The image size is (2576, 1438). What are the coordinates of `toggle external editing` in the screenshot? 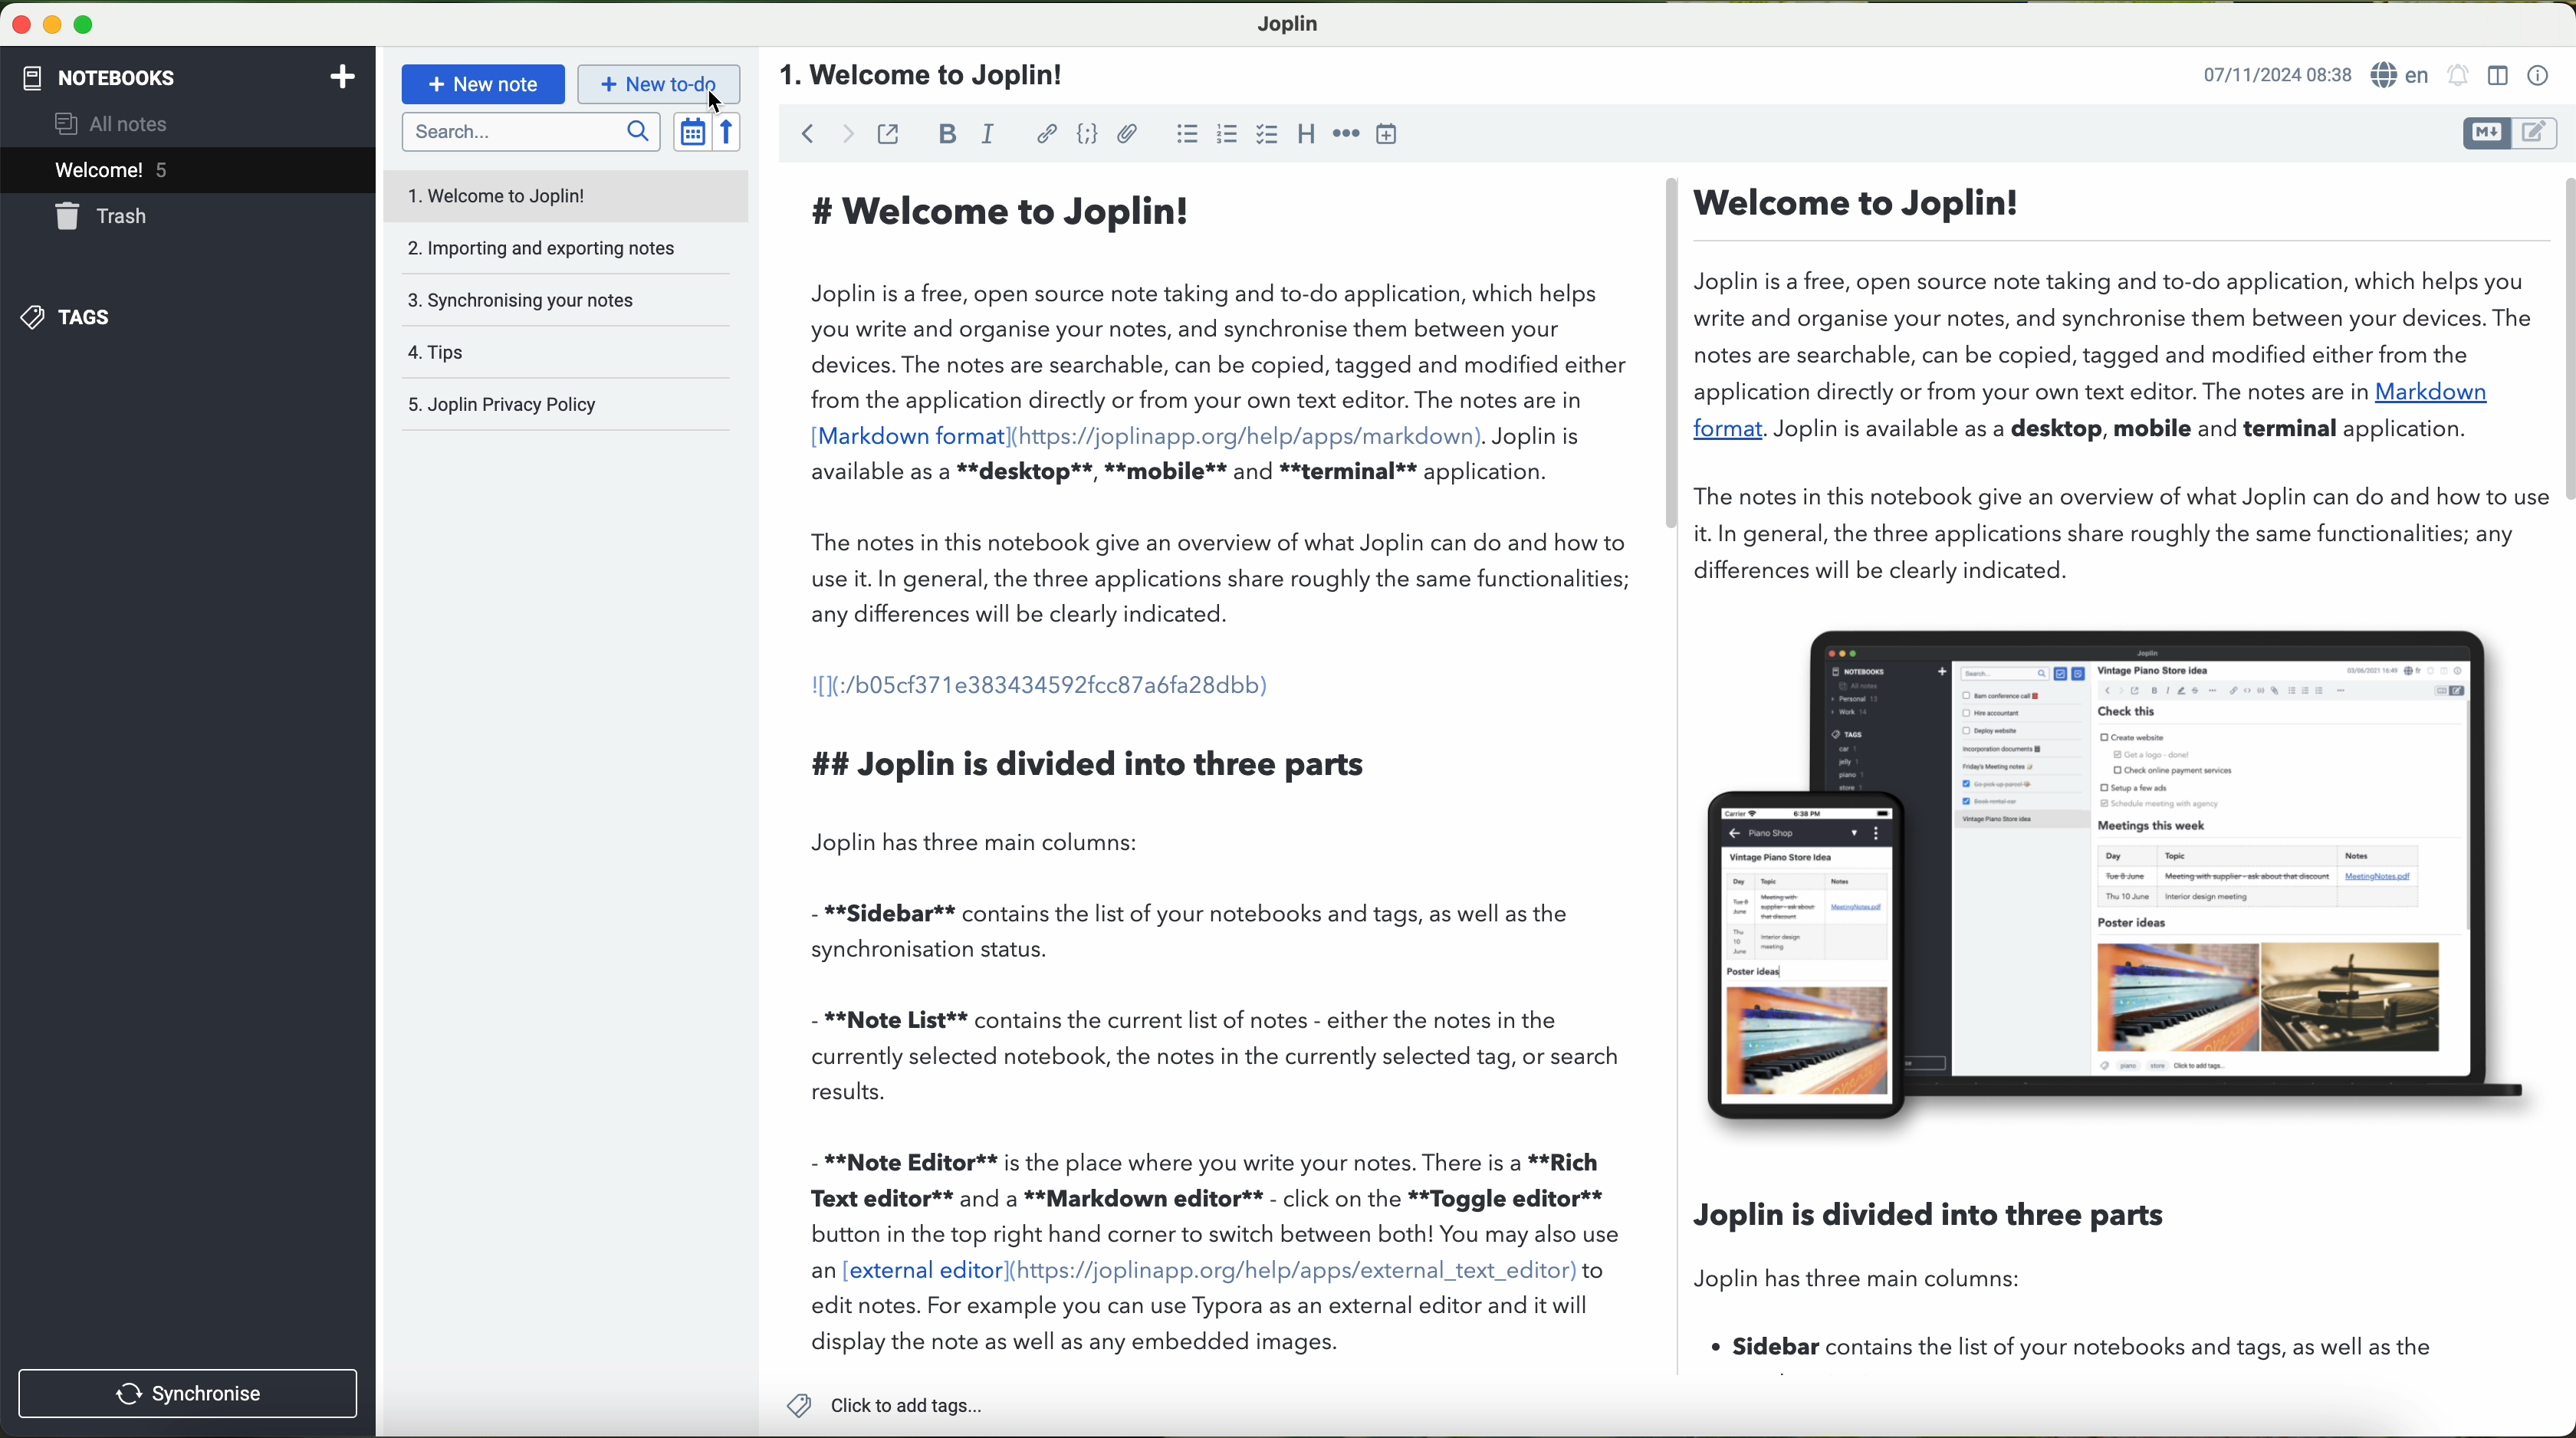 It's located at (888, 133).